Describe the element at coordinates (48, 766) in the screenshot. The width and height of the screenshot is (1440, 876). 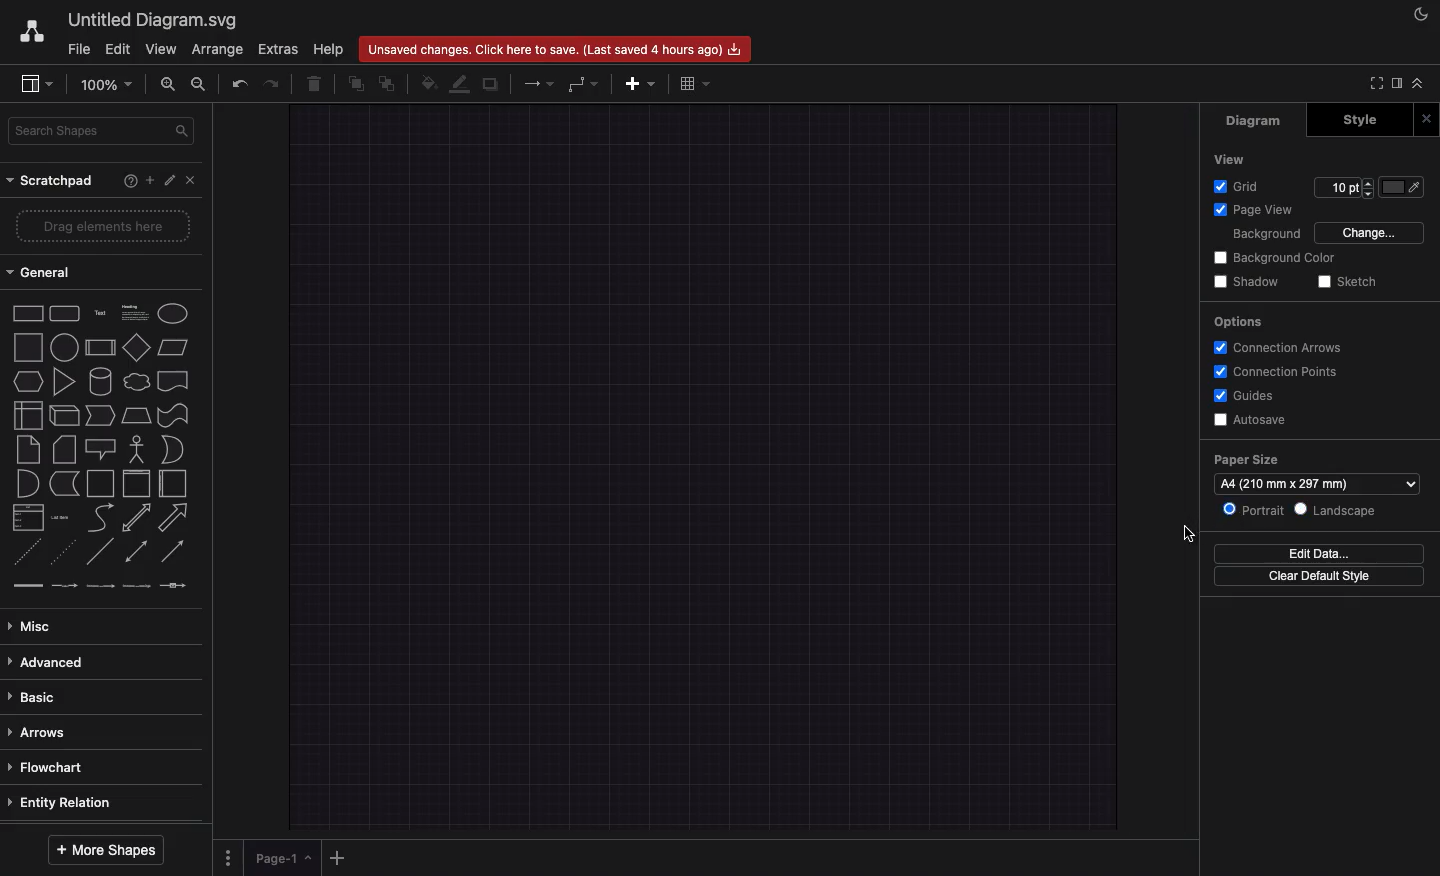
I see `Flowchart` at that location.